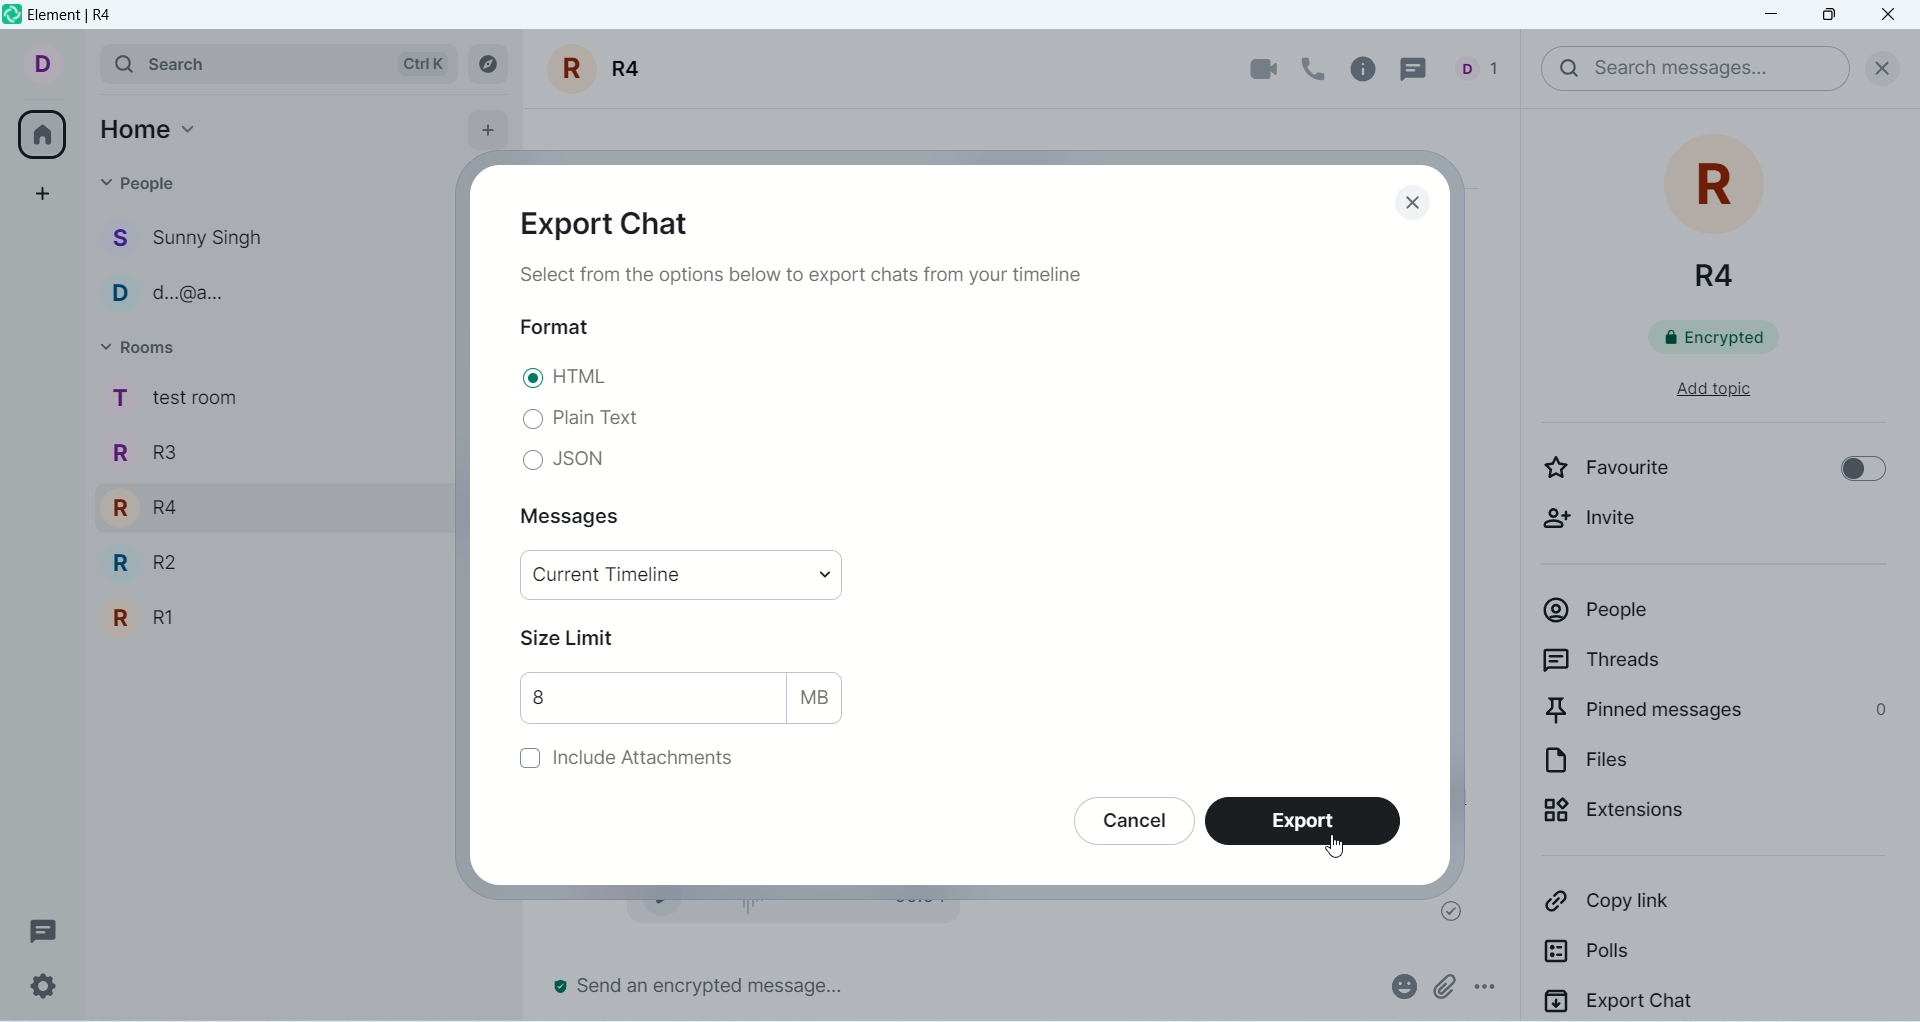  Describe the element at coordinates (277, 62) in the screenshot. I see `search` at that location.